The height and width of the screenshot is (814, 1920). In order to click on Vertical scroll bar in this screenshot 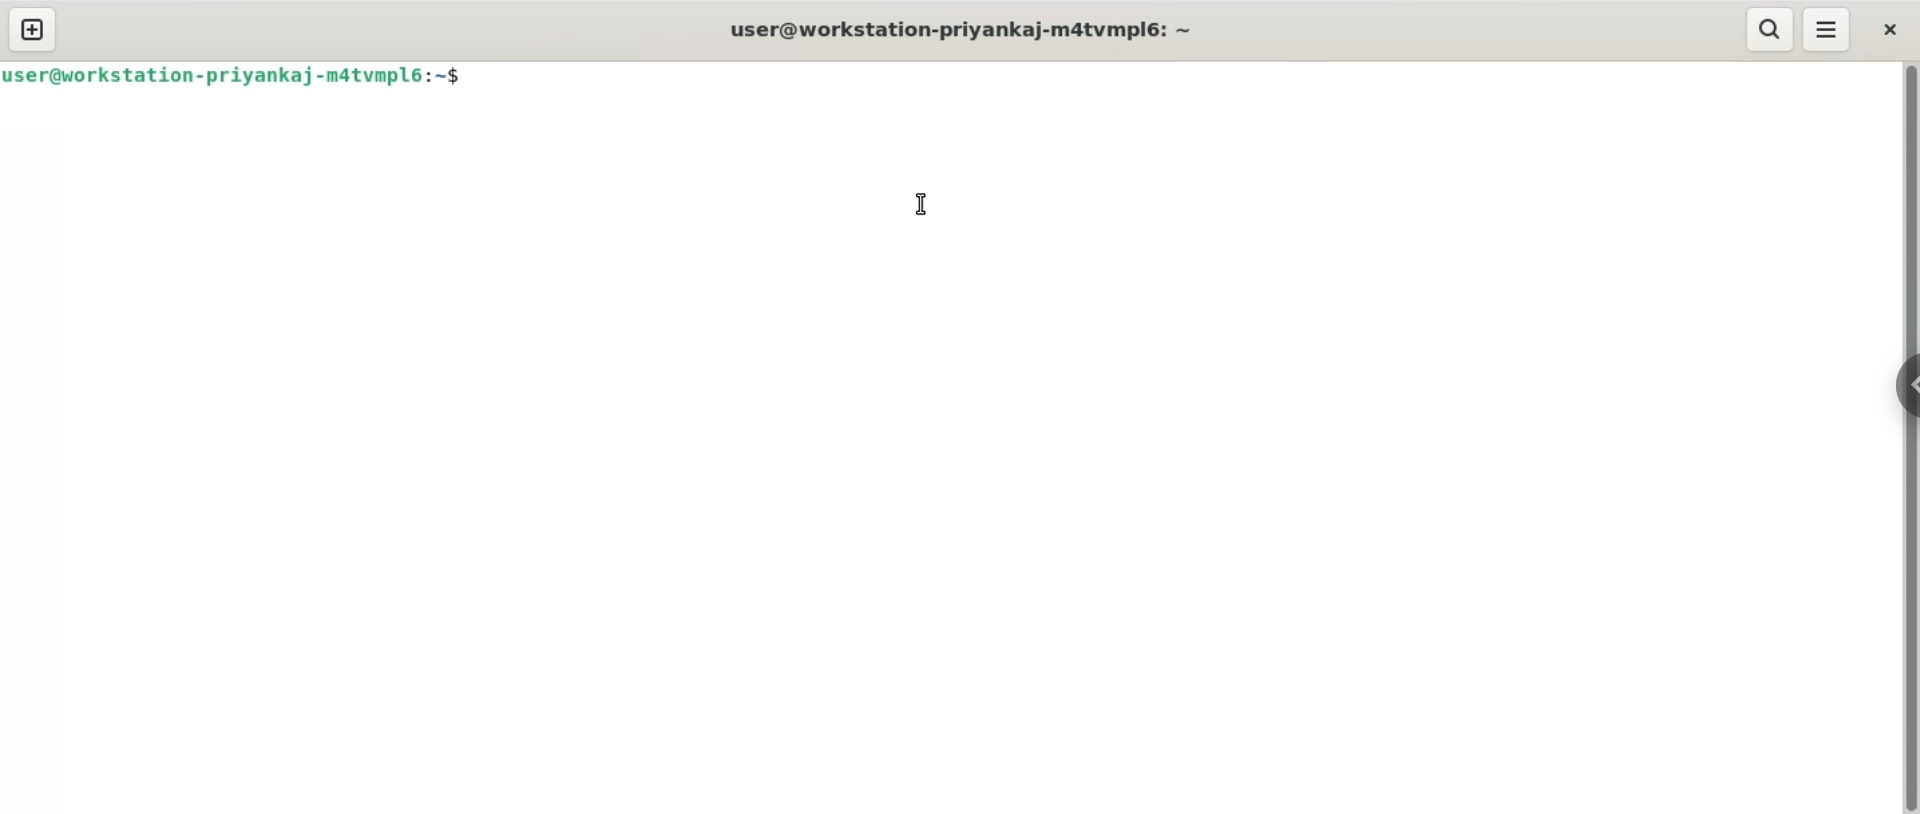, I will do `click(1908, 438)`.